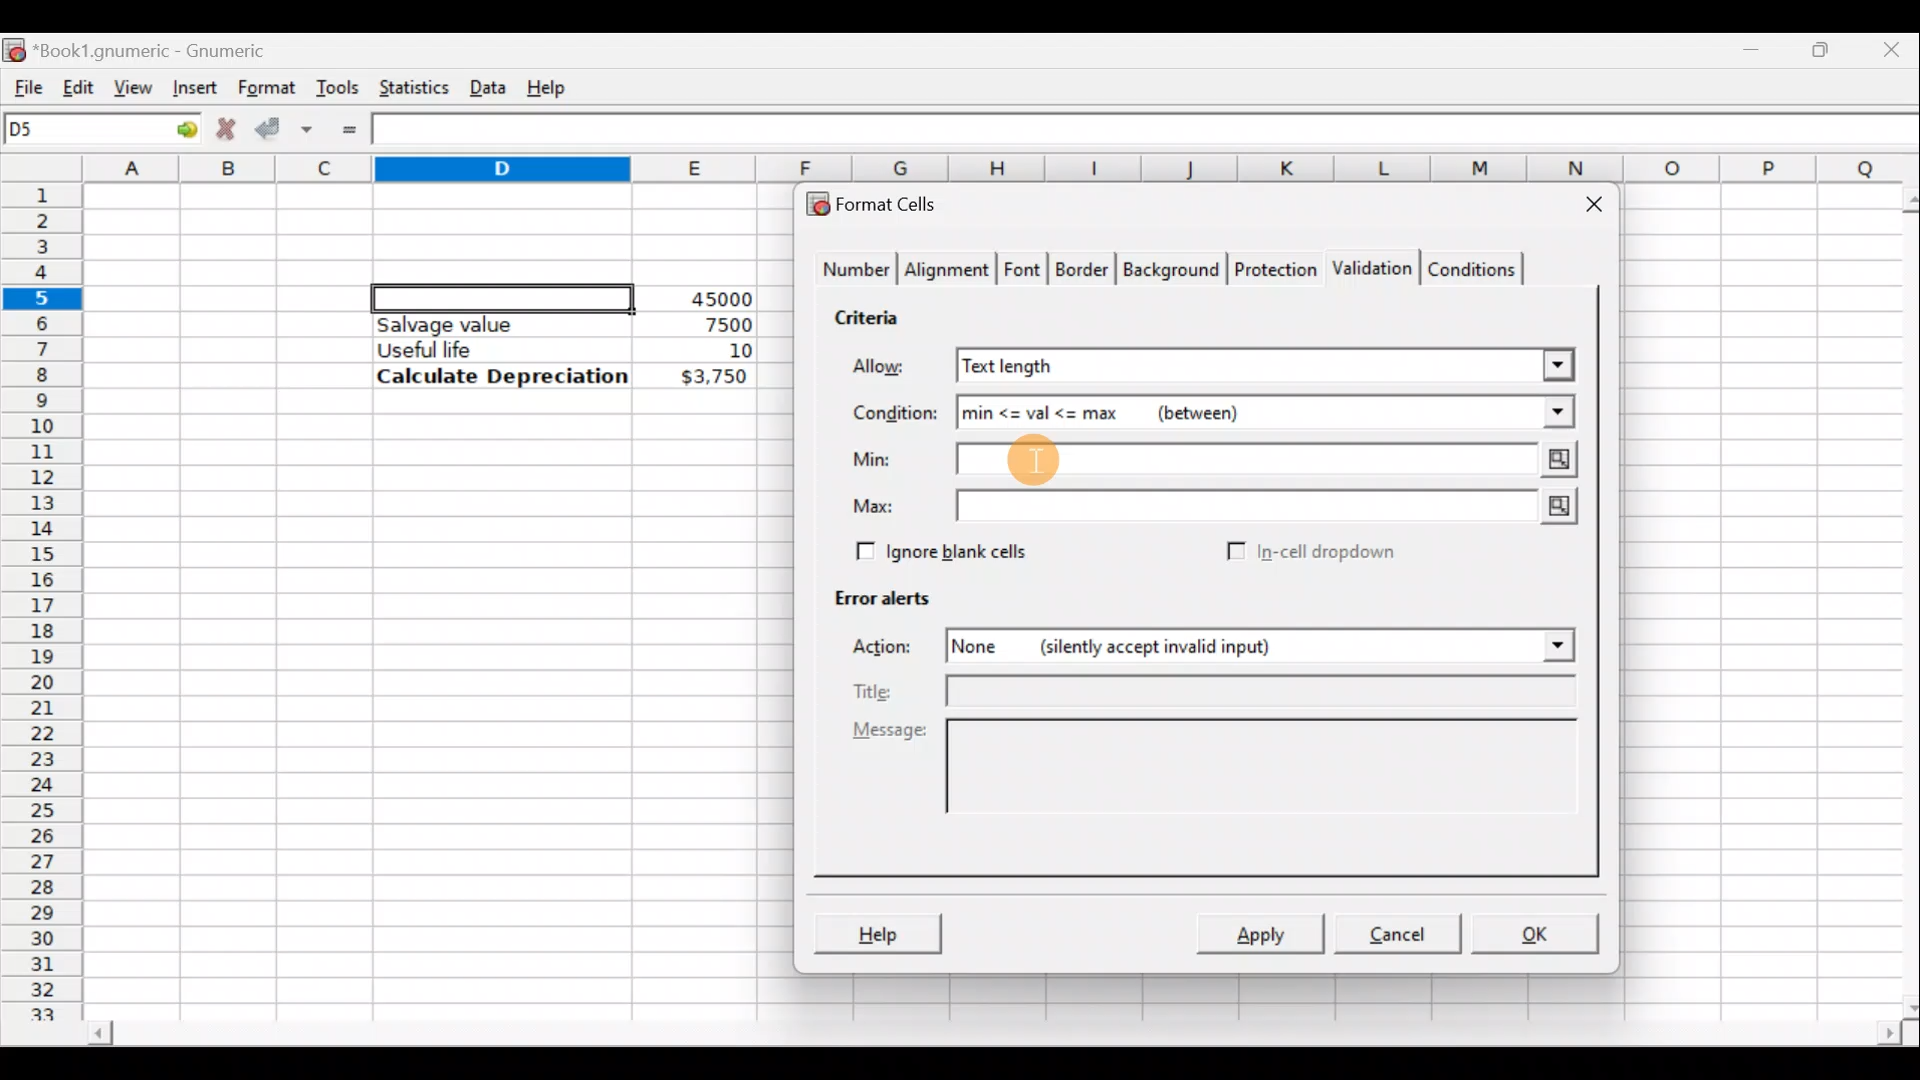  Describe the element at coordinates (349, 130) in the screenshot. I see `Enter formula` at that location.